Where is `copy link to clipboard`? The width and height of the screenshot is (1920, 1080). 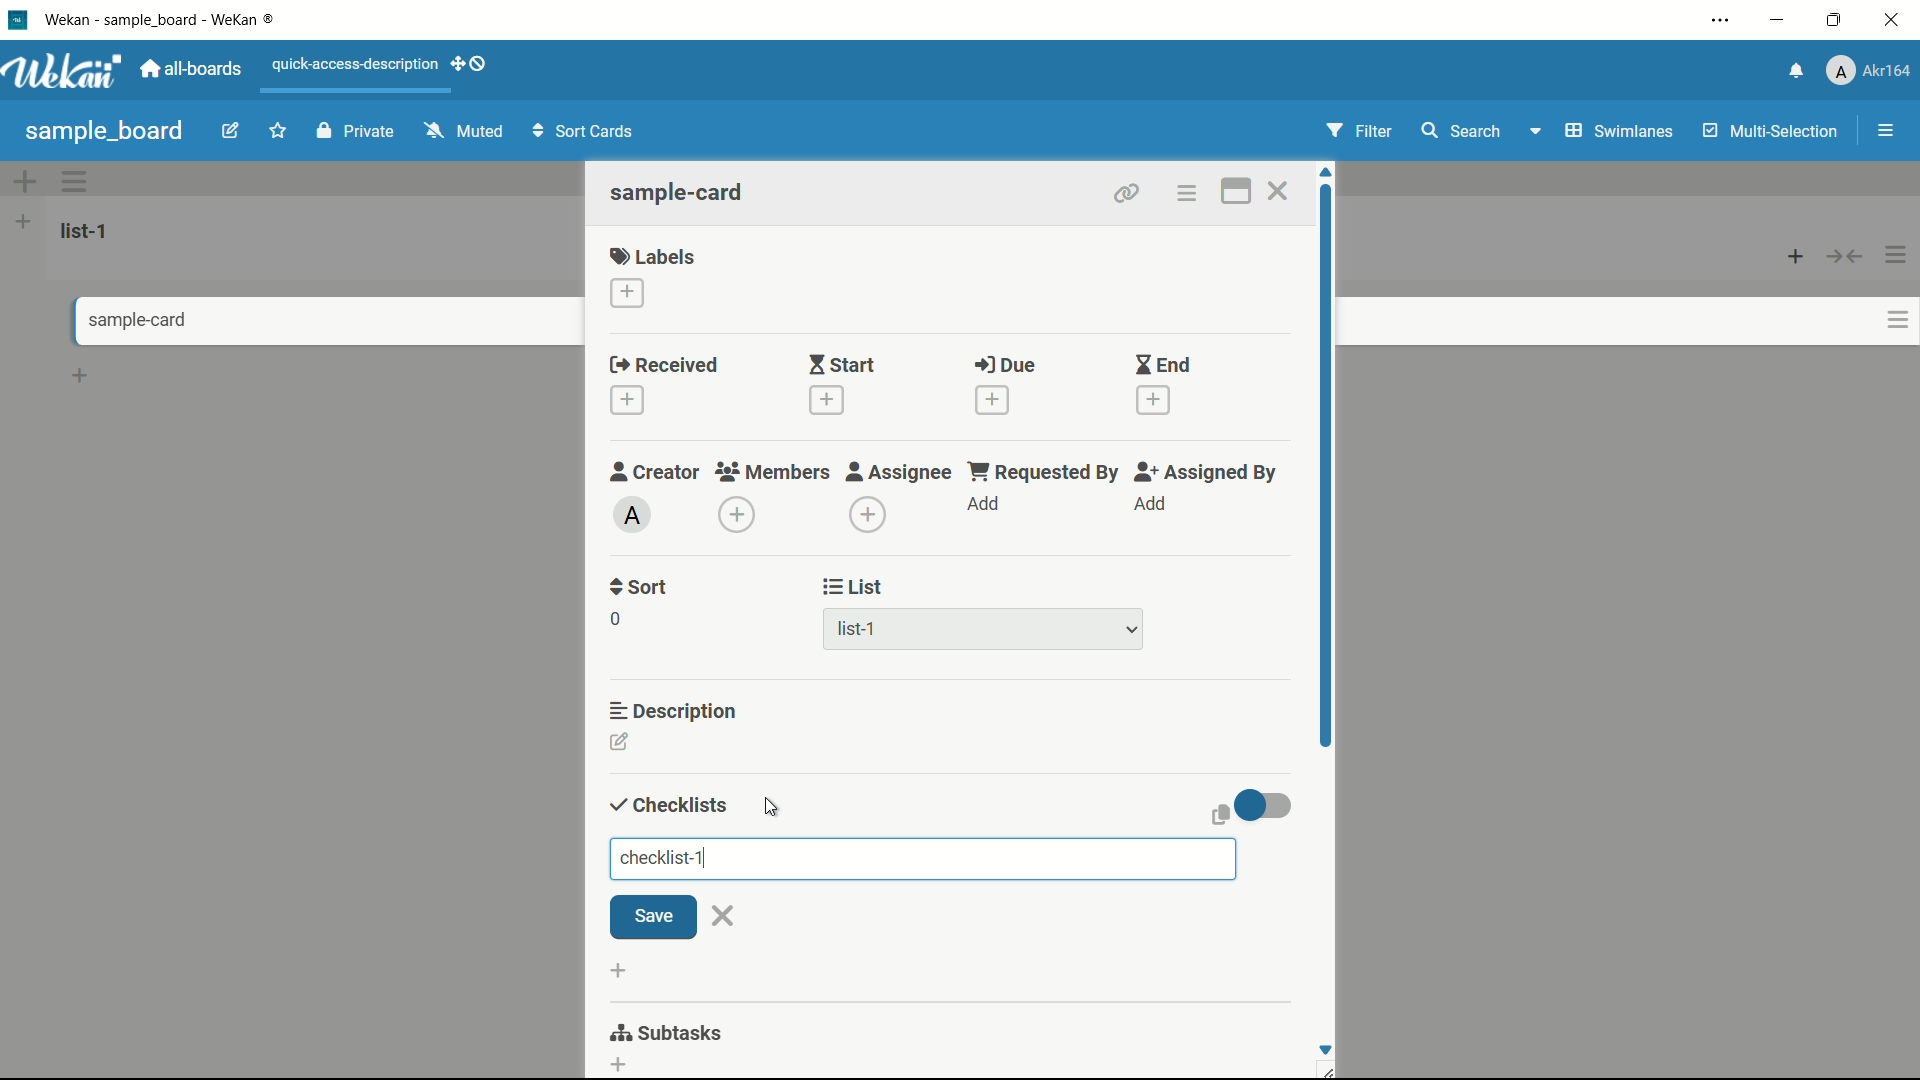 copy link to clipboard is located at coordinates (1124, 193).